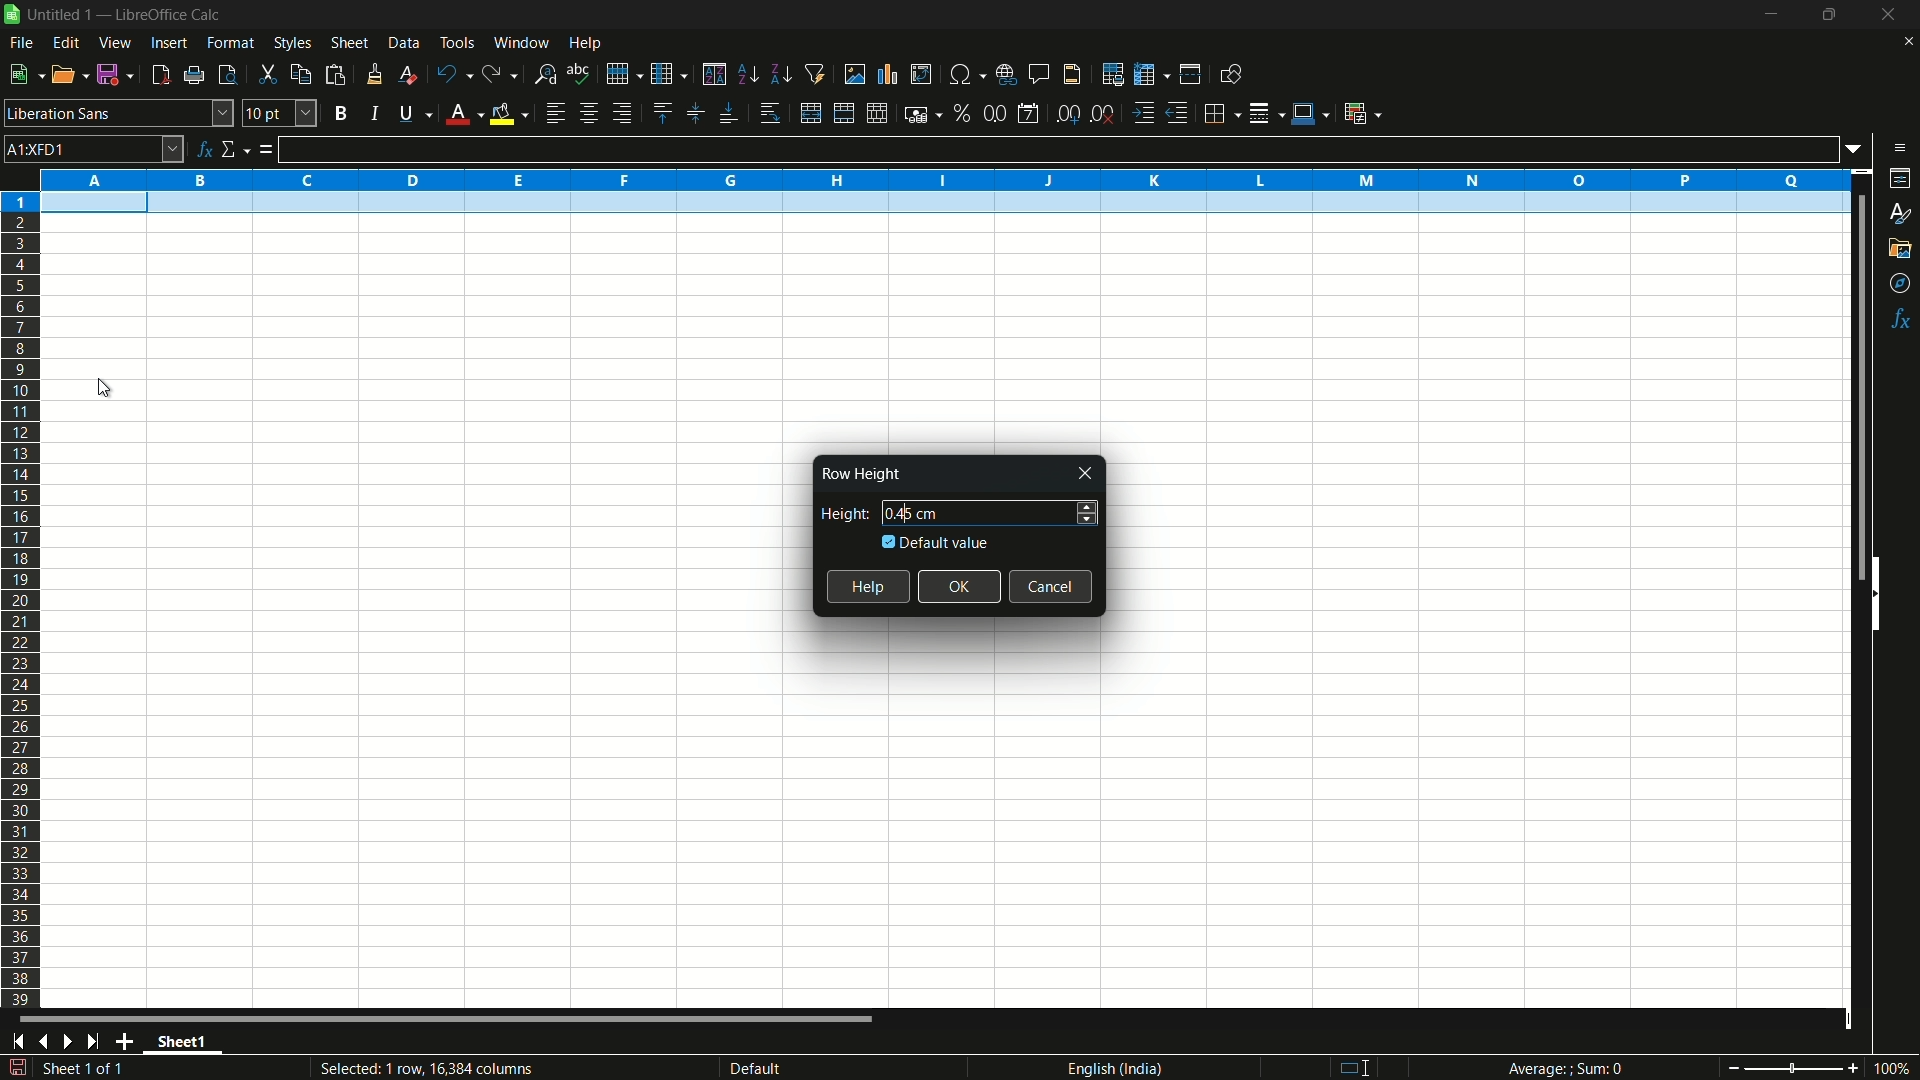 This screenshot has height=1080, width=1920. I want to click on close app, so click(1883, 15).